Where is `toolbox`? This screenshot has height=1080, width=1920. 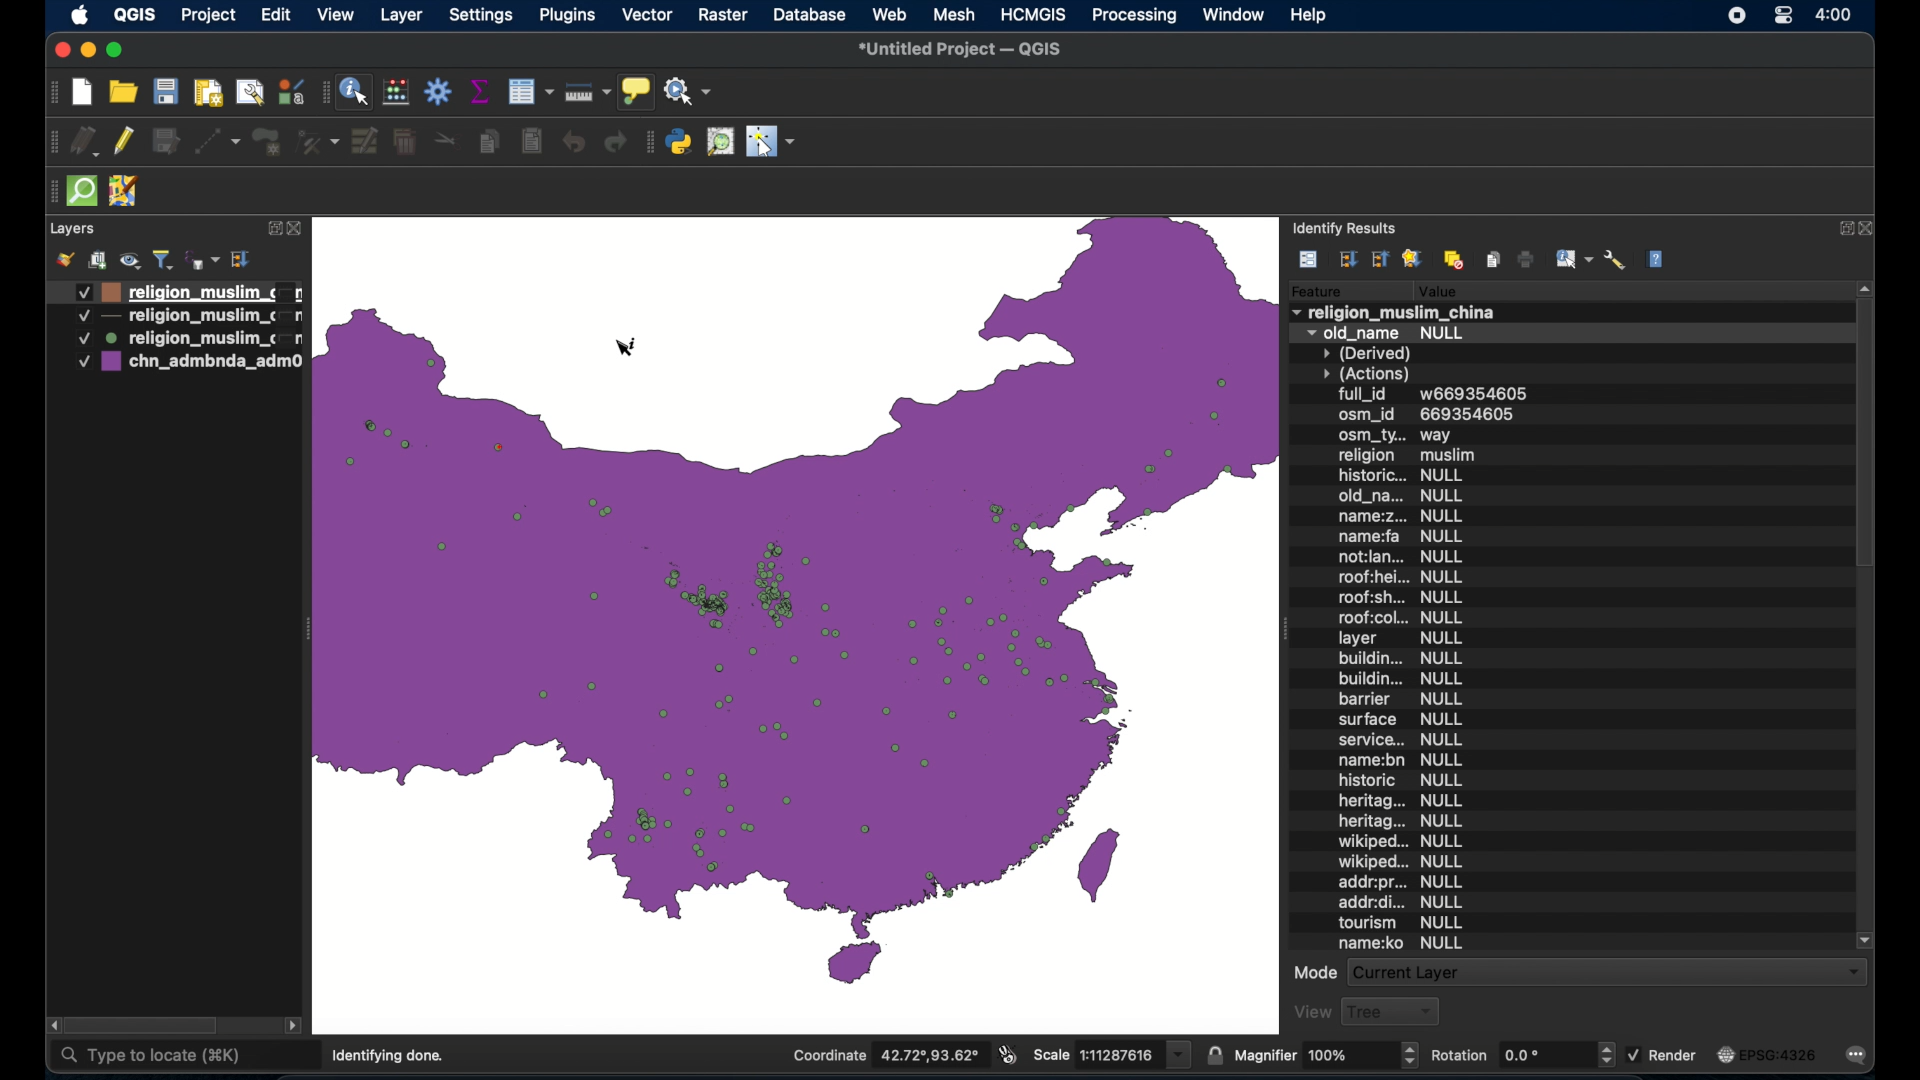
toolbox is located at coordinates (440, 93).